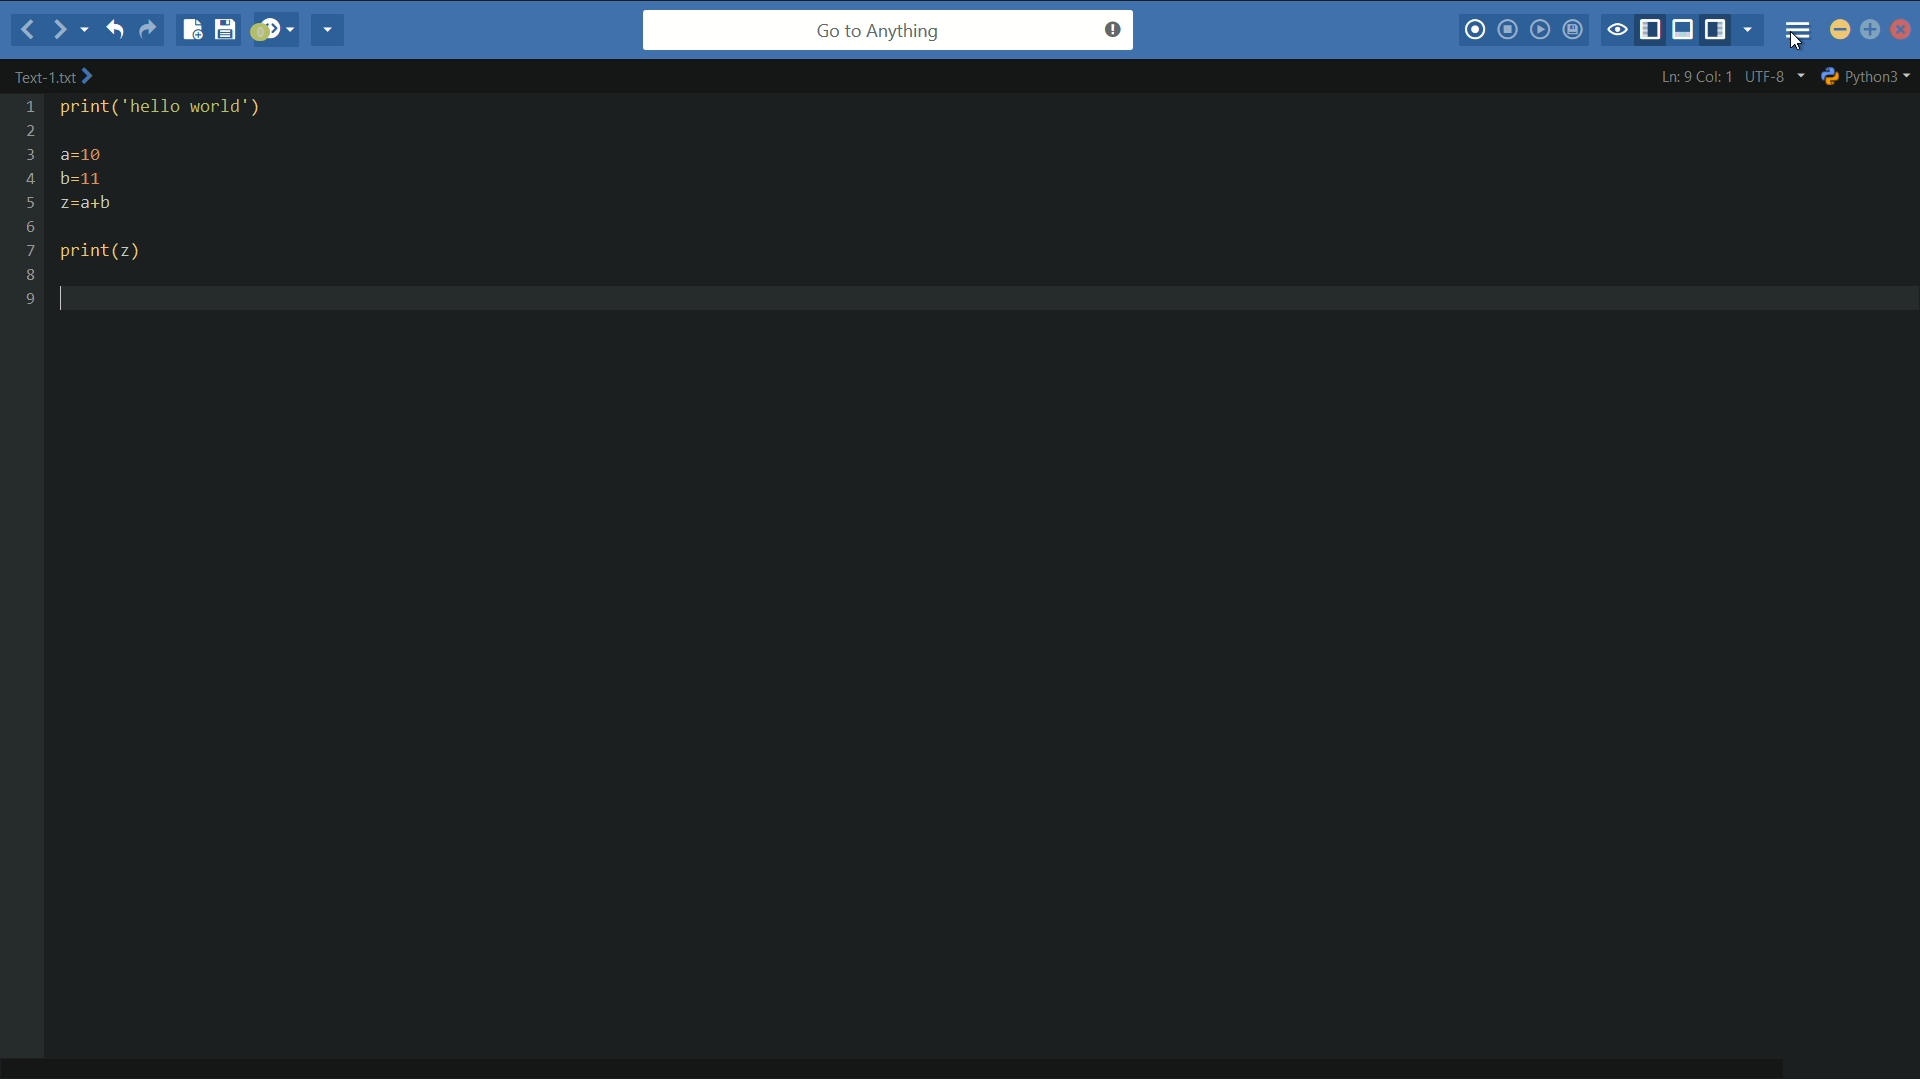  I want to click on share current file, so click(331, 32).